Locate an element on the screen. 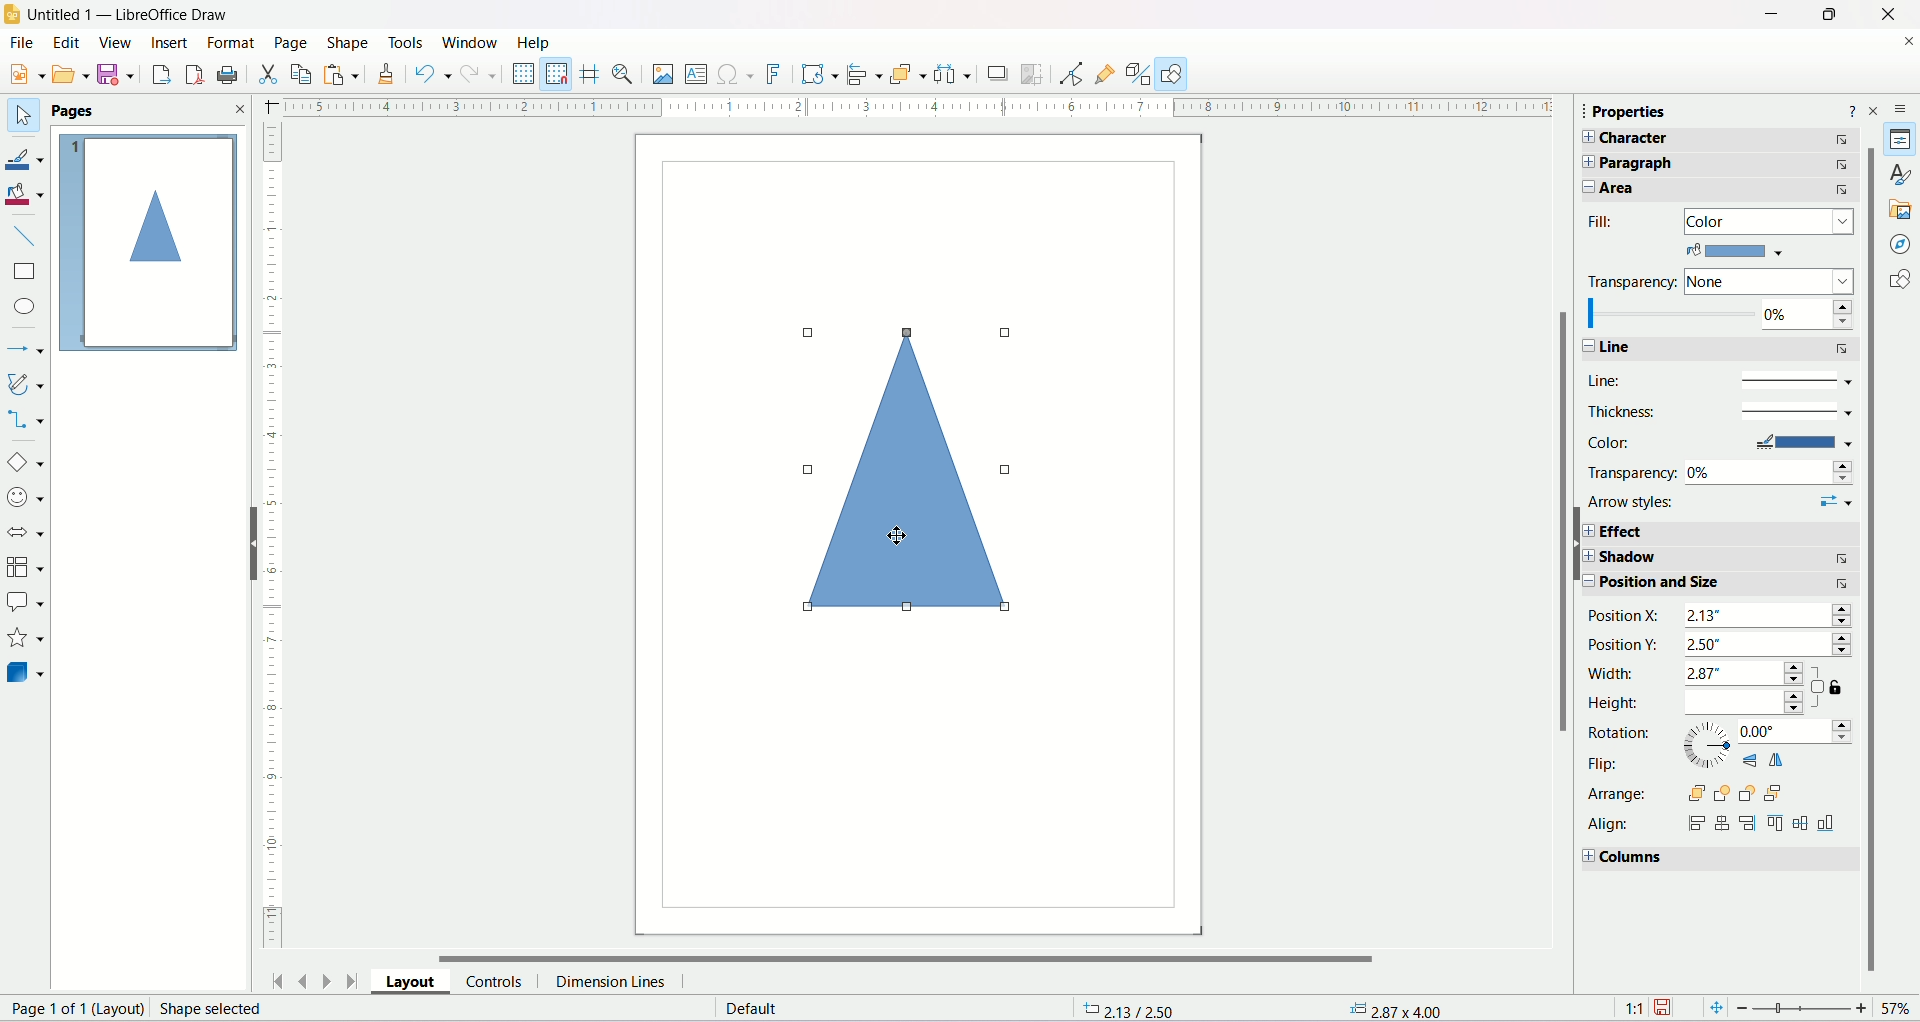 This screenshot has height=1022, width=1920. Triangle is located at coordinates (916, 471).